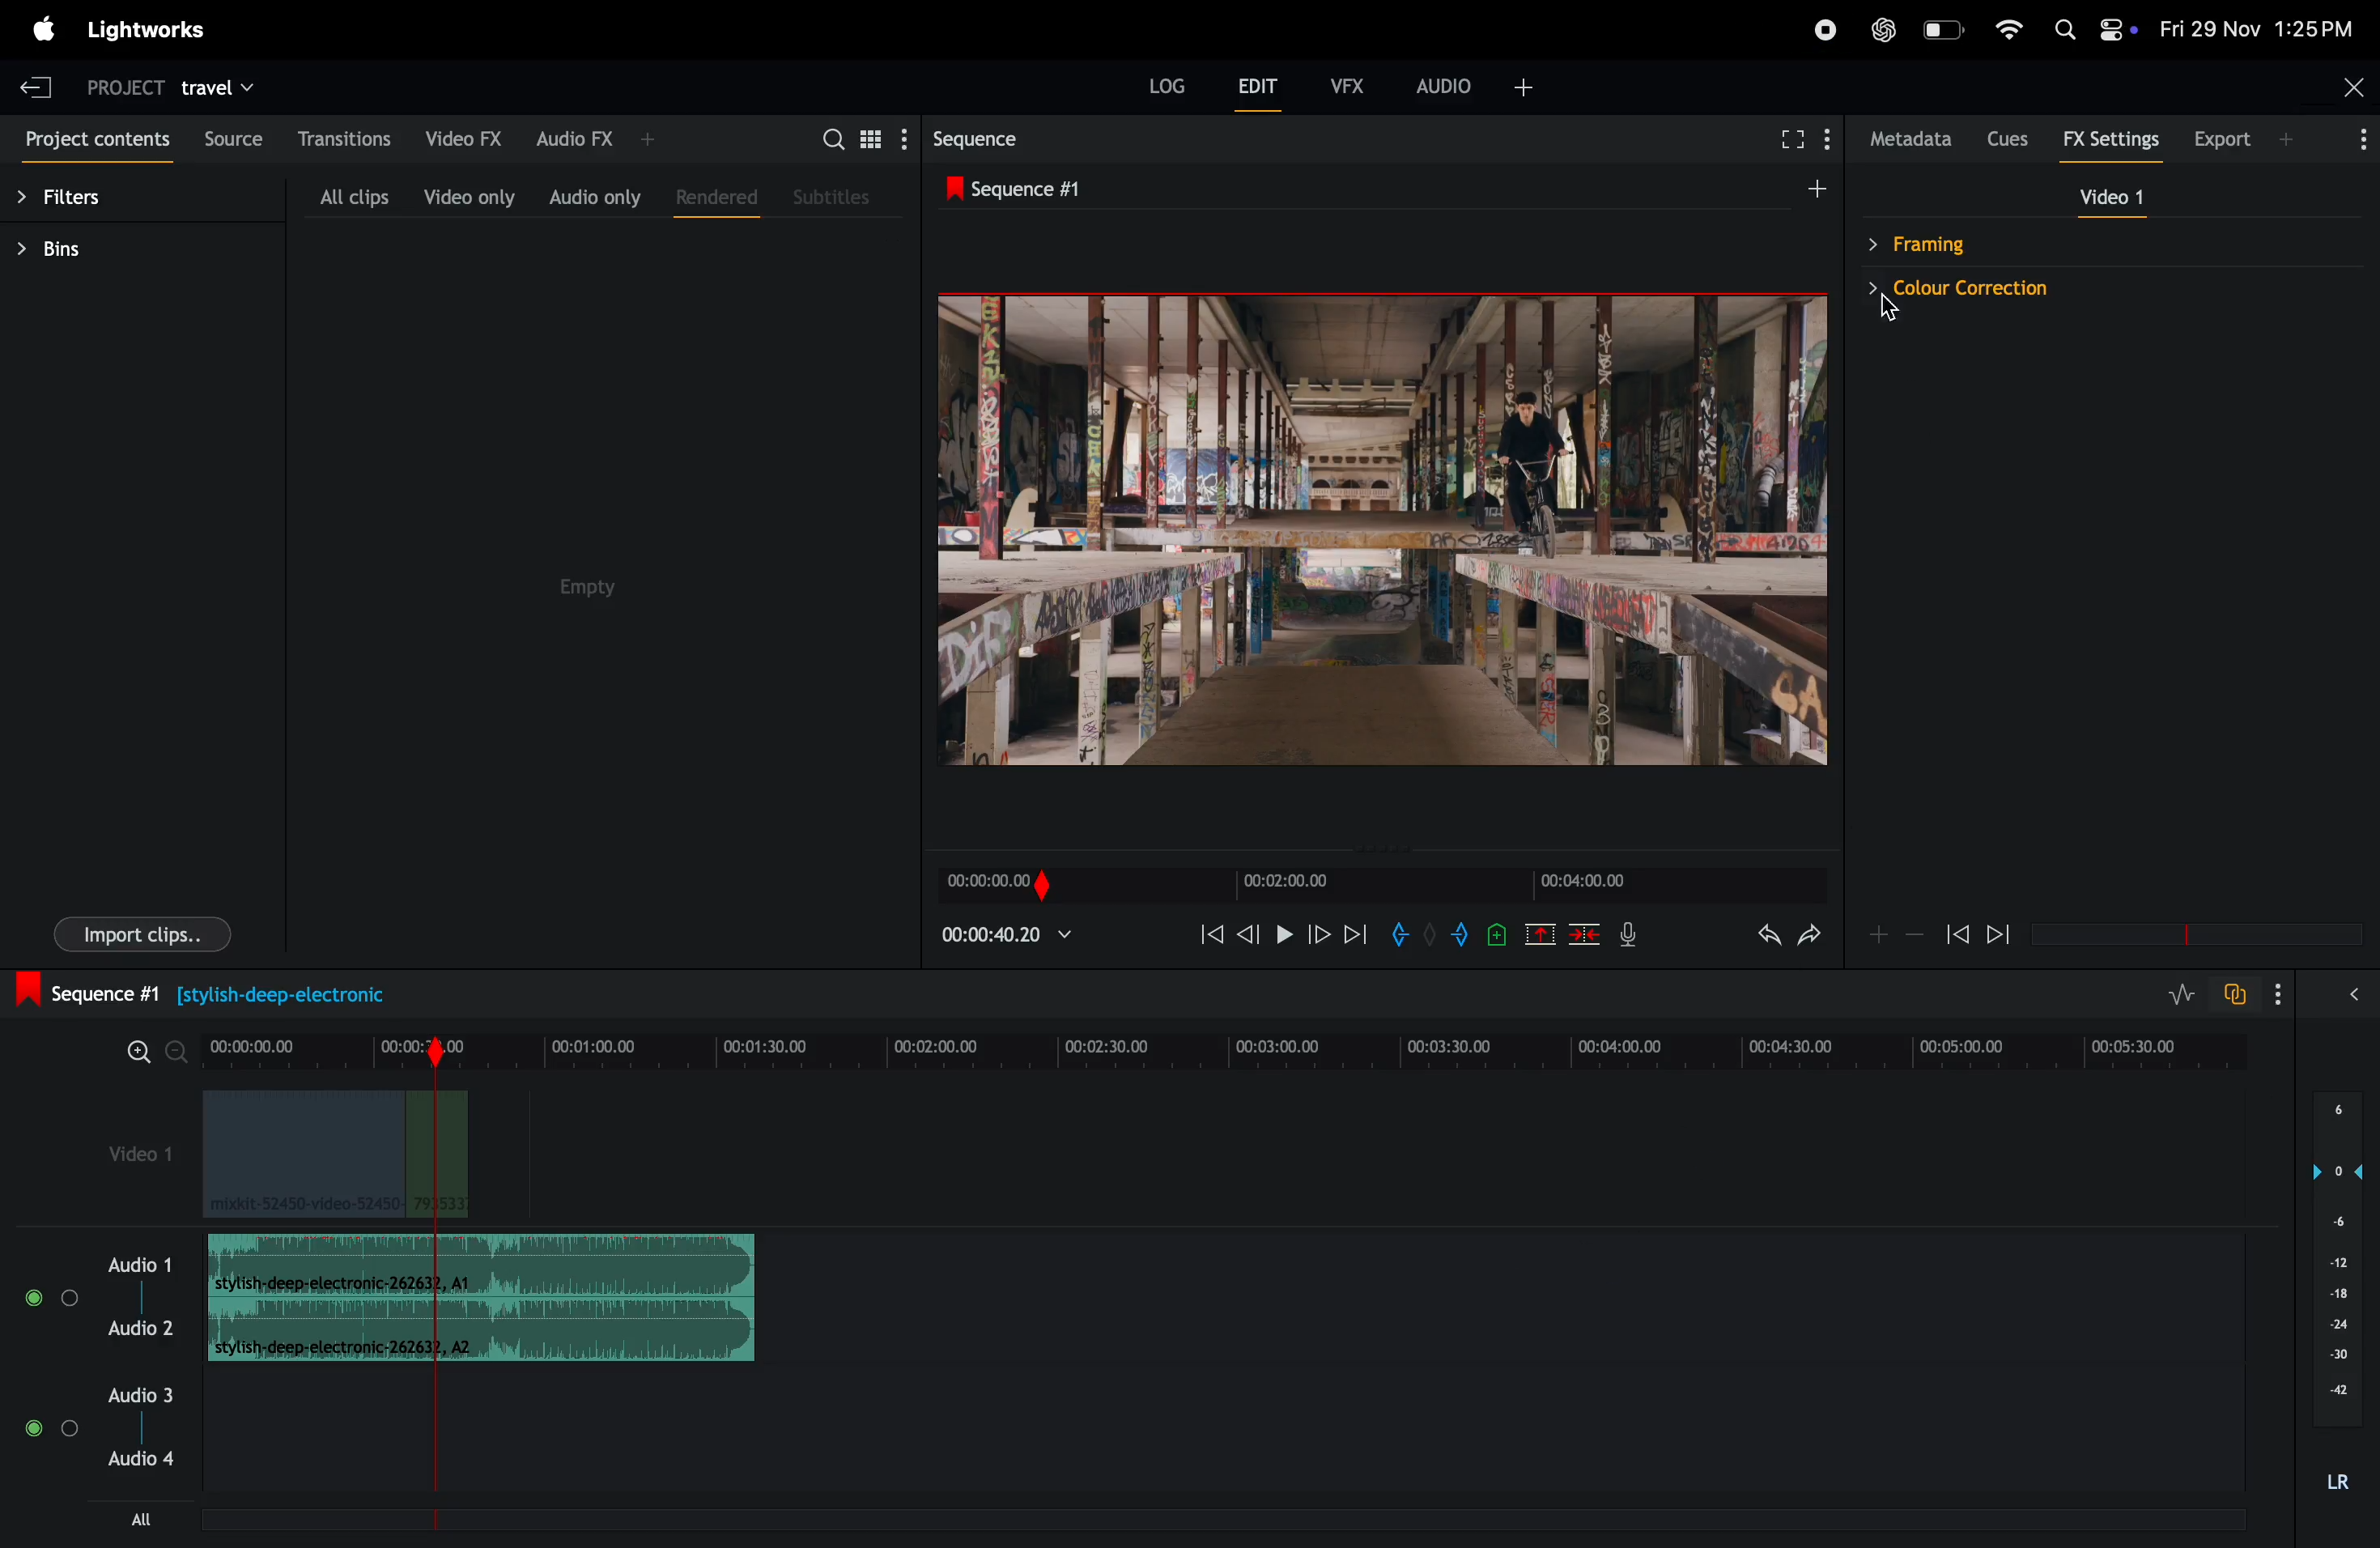  Describe the element at coordinates (140, 1518) in the screenshot. I see `all` at that location.